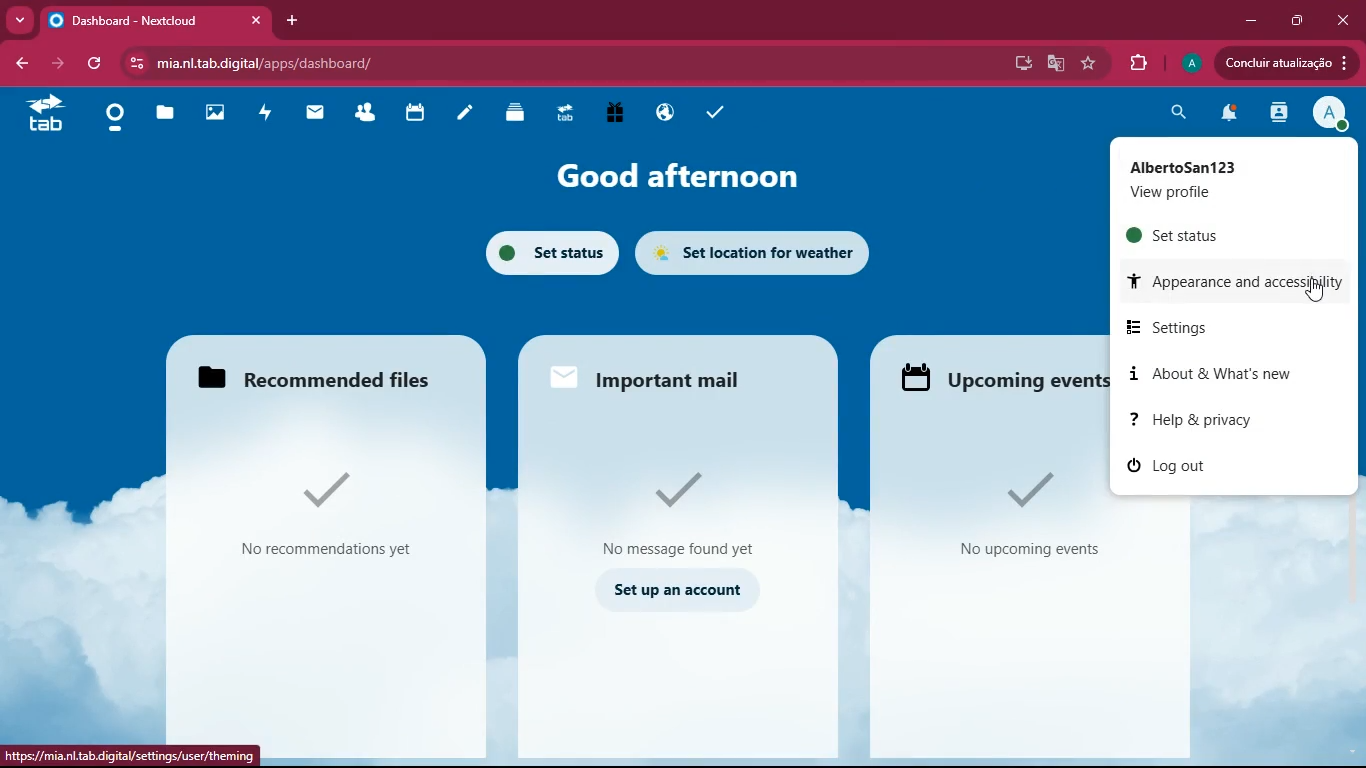 The height and width of the screenshot is (768, 1366). Describe the element at coordinates (1178, 113) in the screenshot. I see `search` at that location.